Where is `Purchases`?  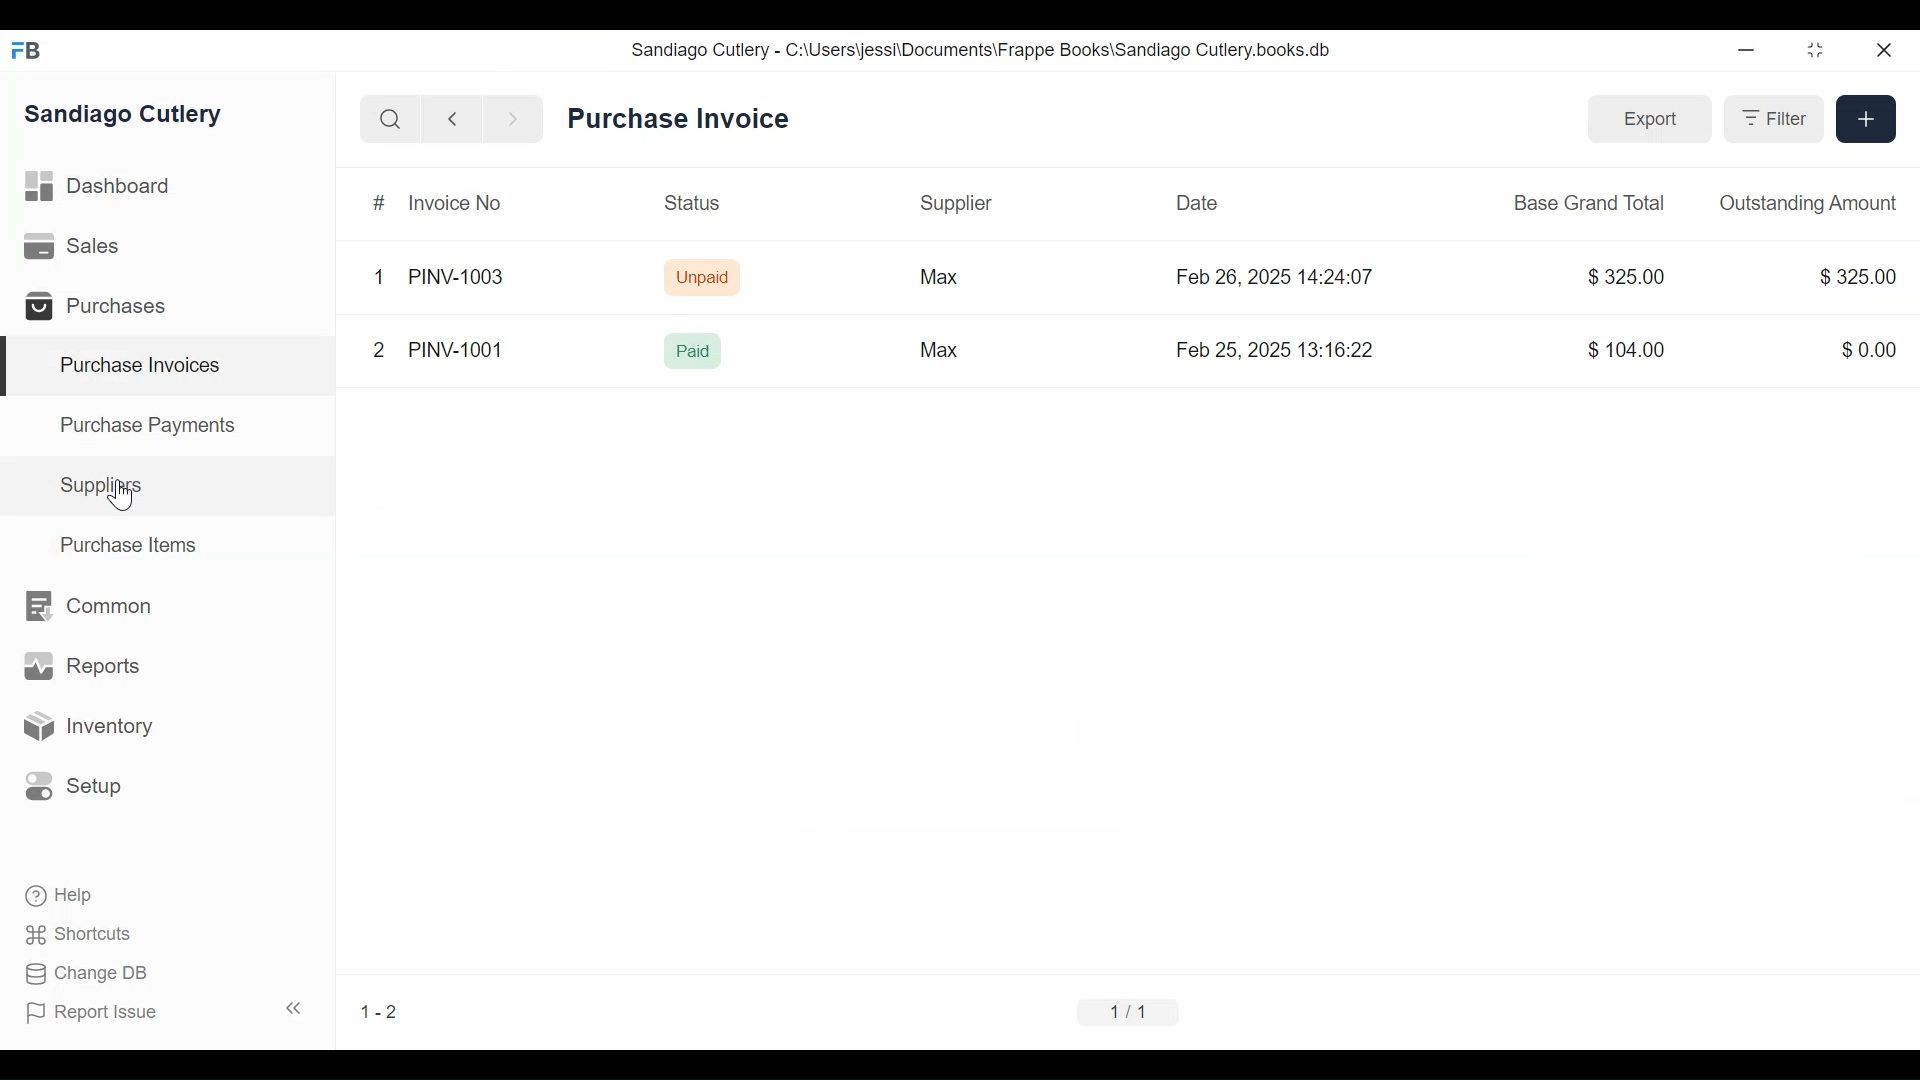 Purchases is located at coordinates (108, 309).